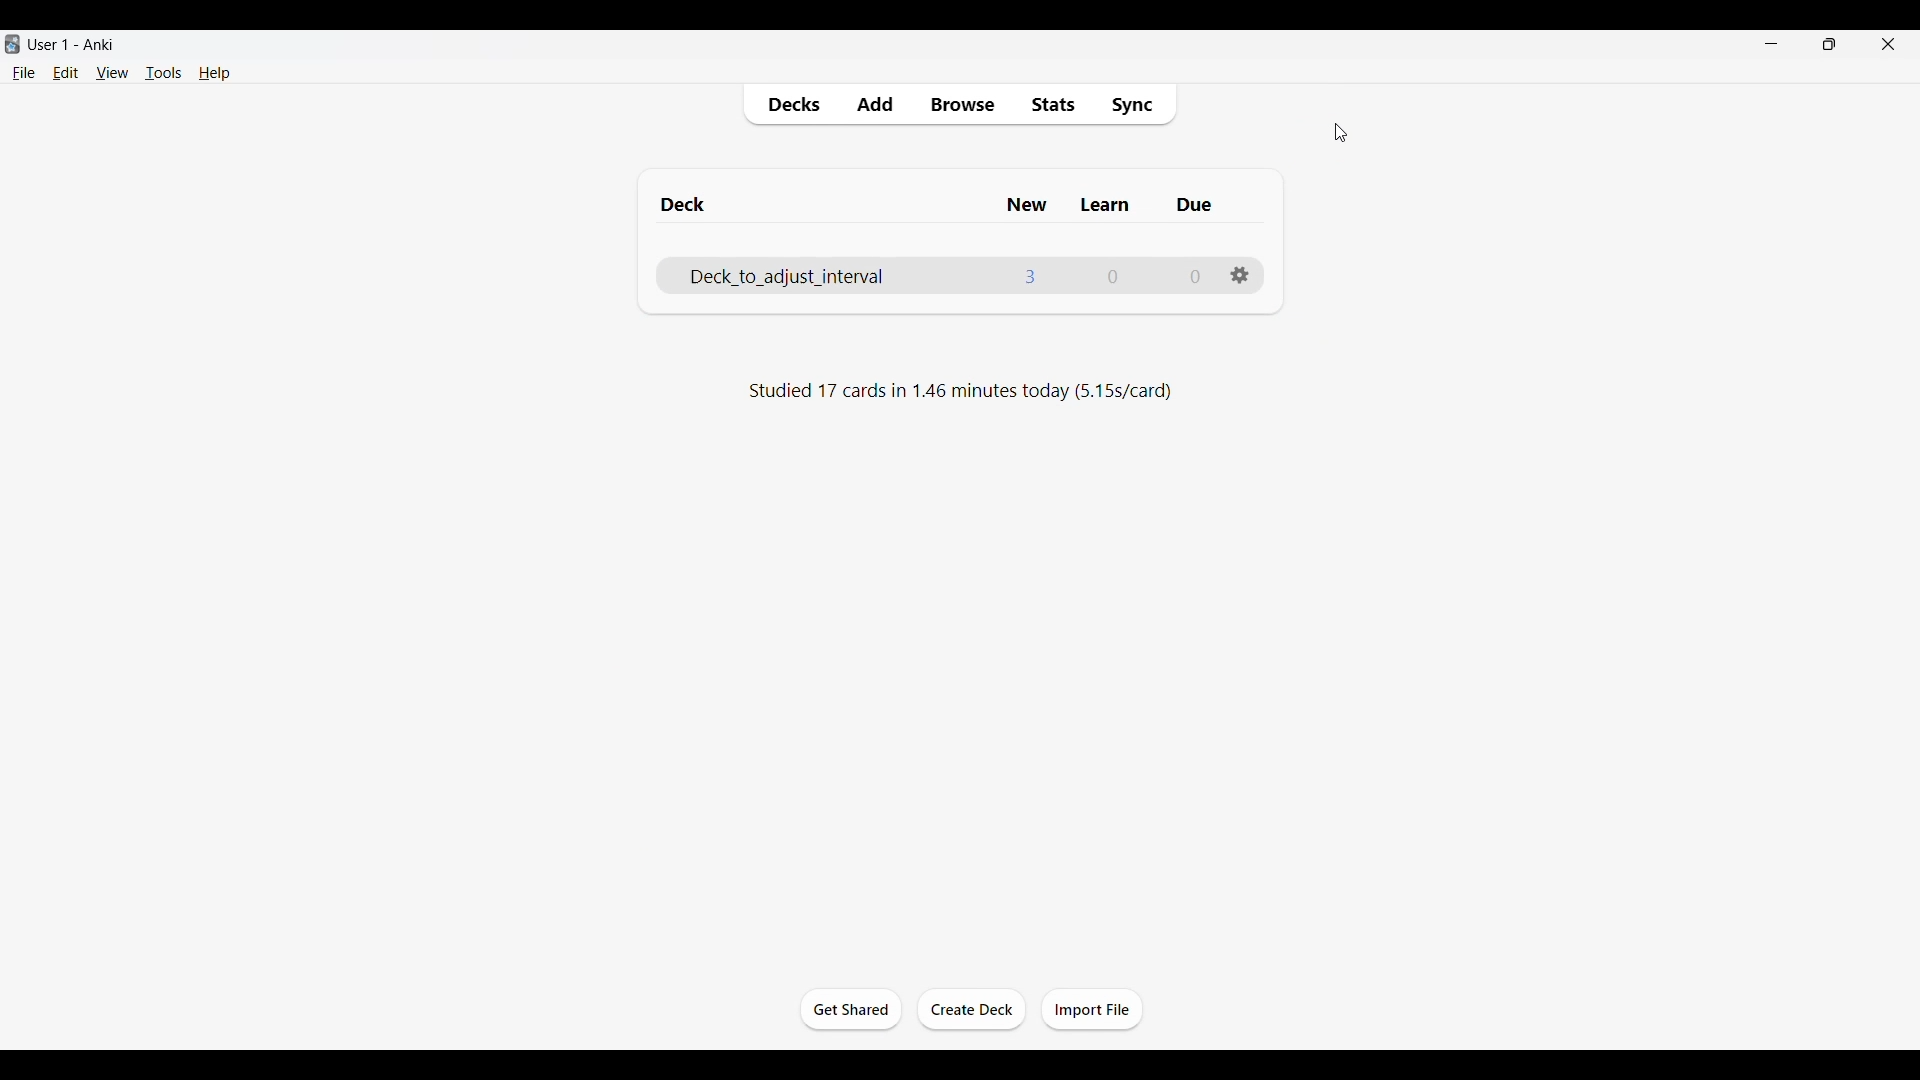 The height and width of the screenshot is (1080, 1920). I want to click on View menu, so click(112, 73).